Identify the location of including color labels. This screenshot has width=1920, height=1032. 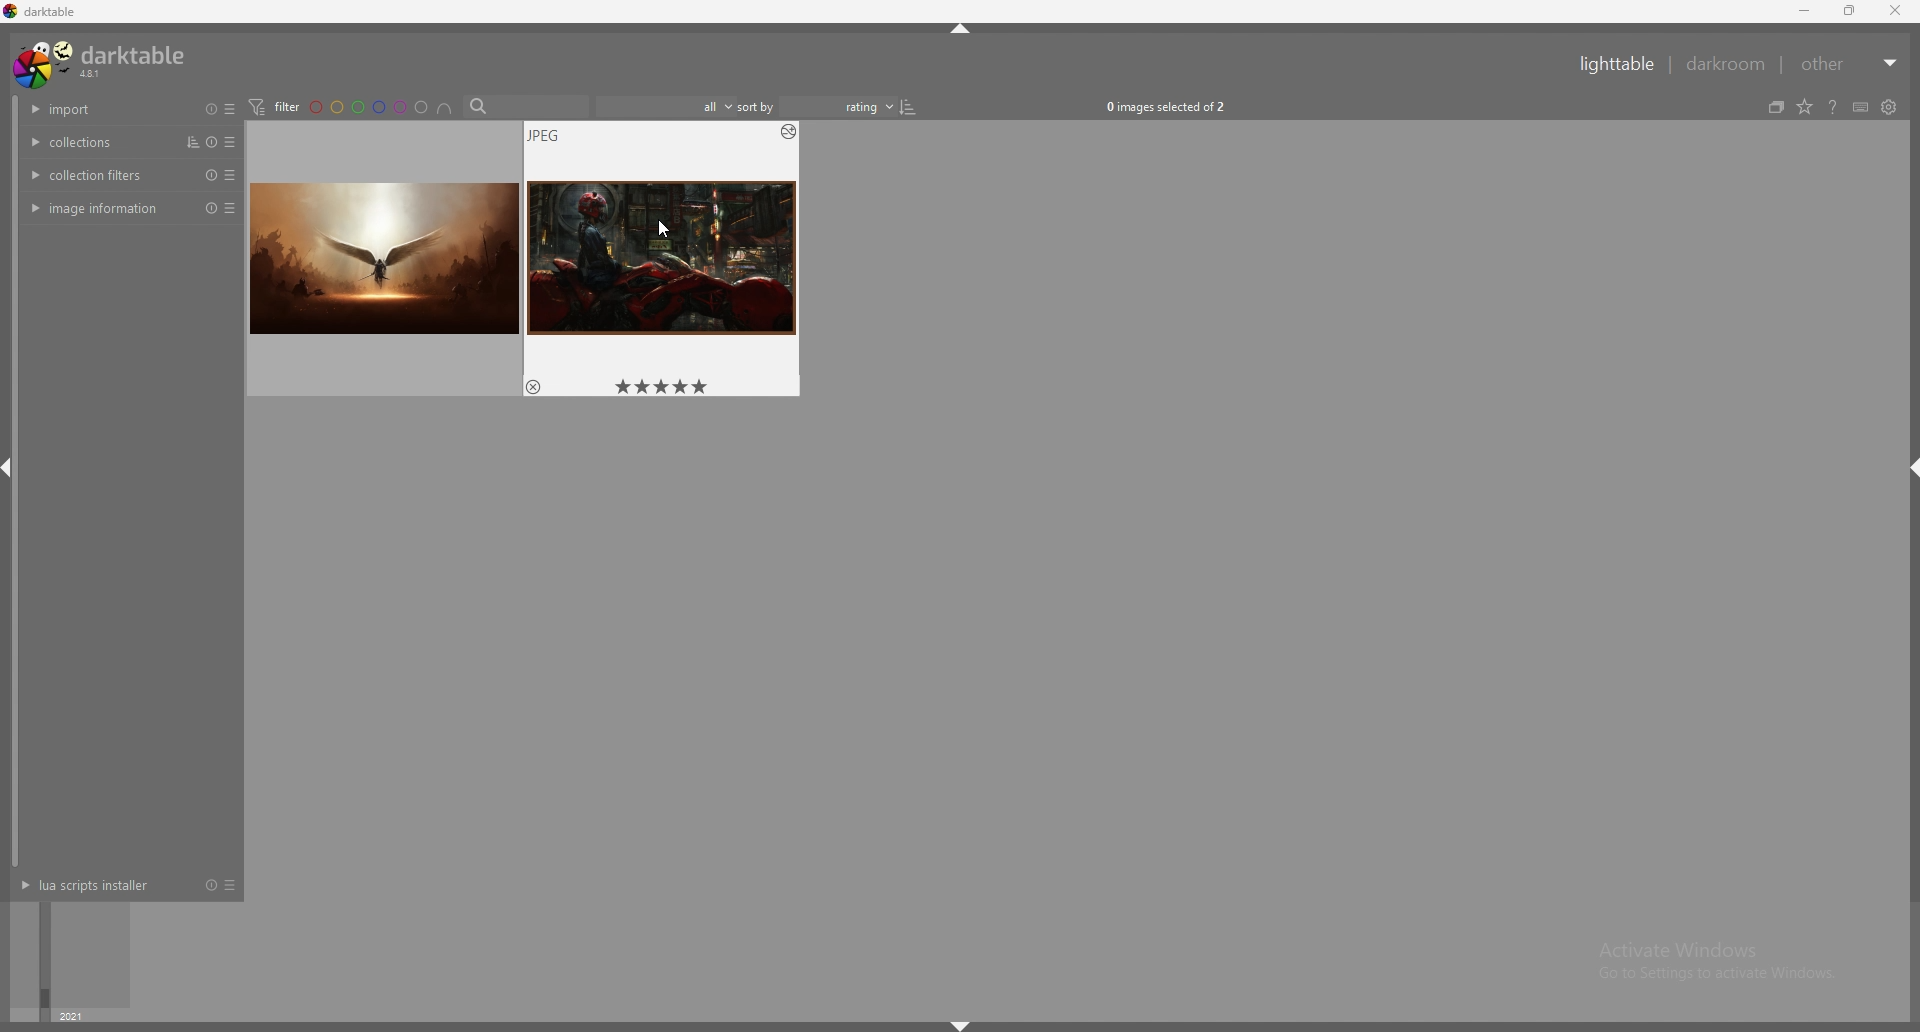
(444, 109).